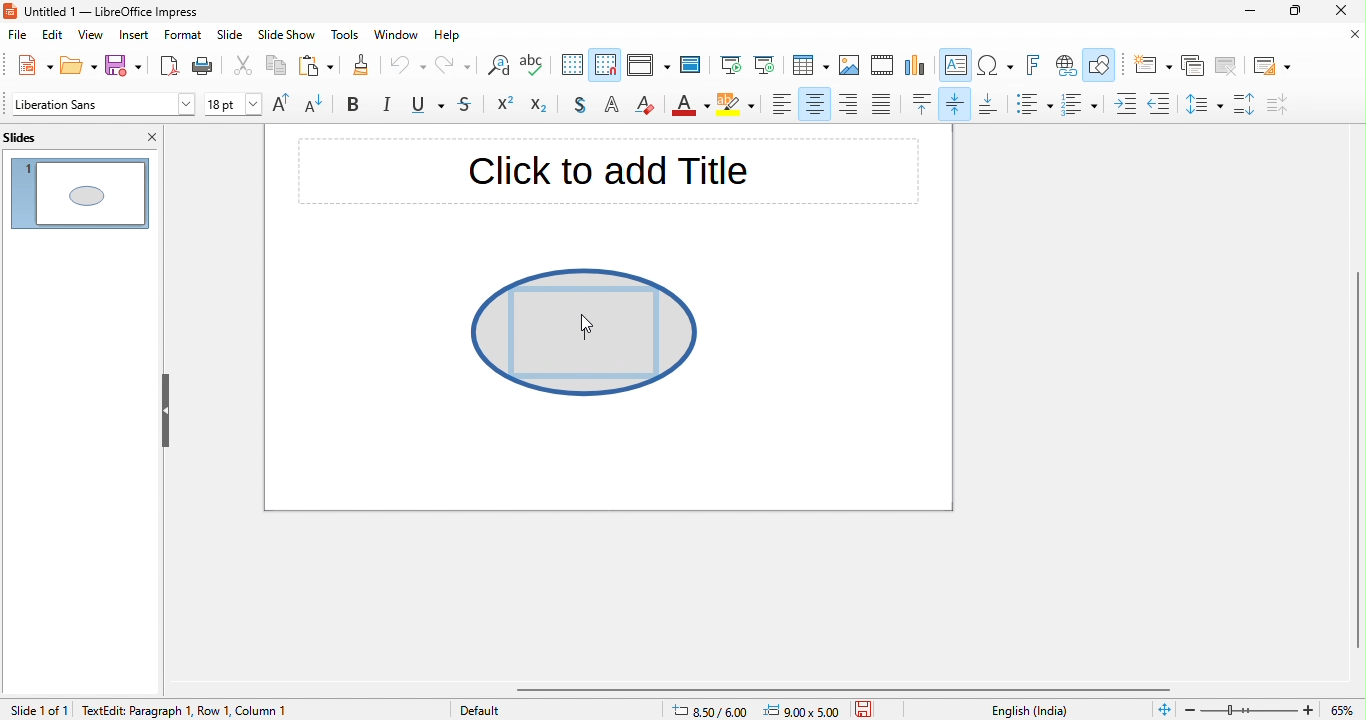  Describe the element at coordinates (1239, 14) in the screenshot. I see `minimize` at that location.